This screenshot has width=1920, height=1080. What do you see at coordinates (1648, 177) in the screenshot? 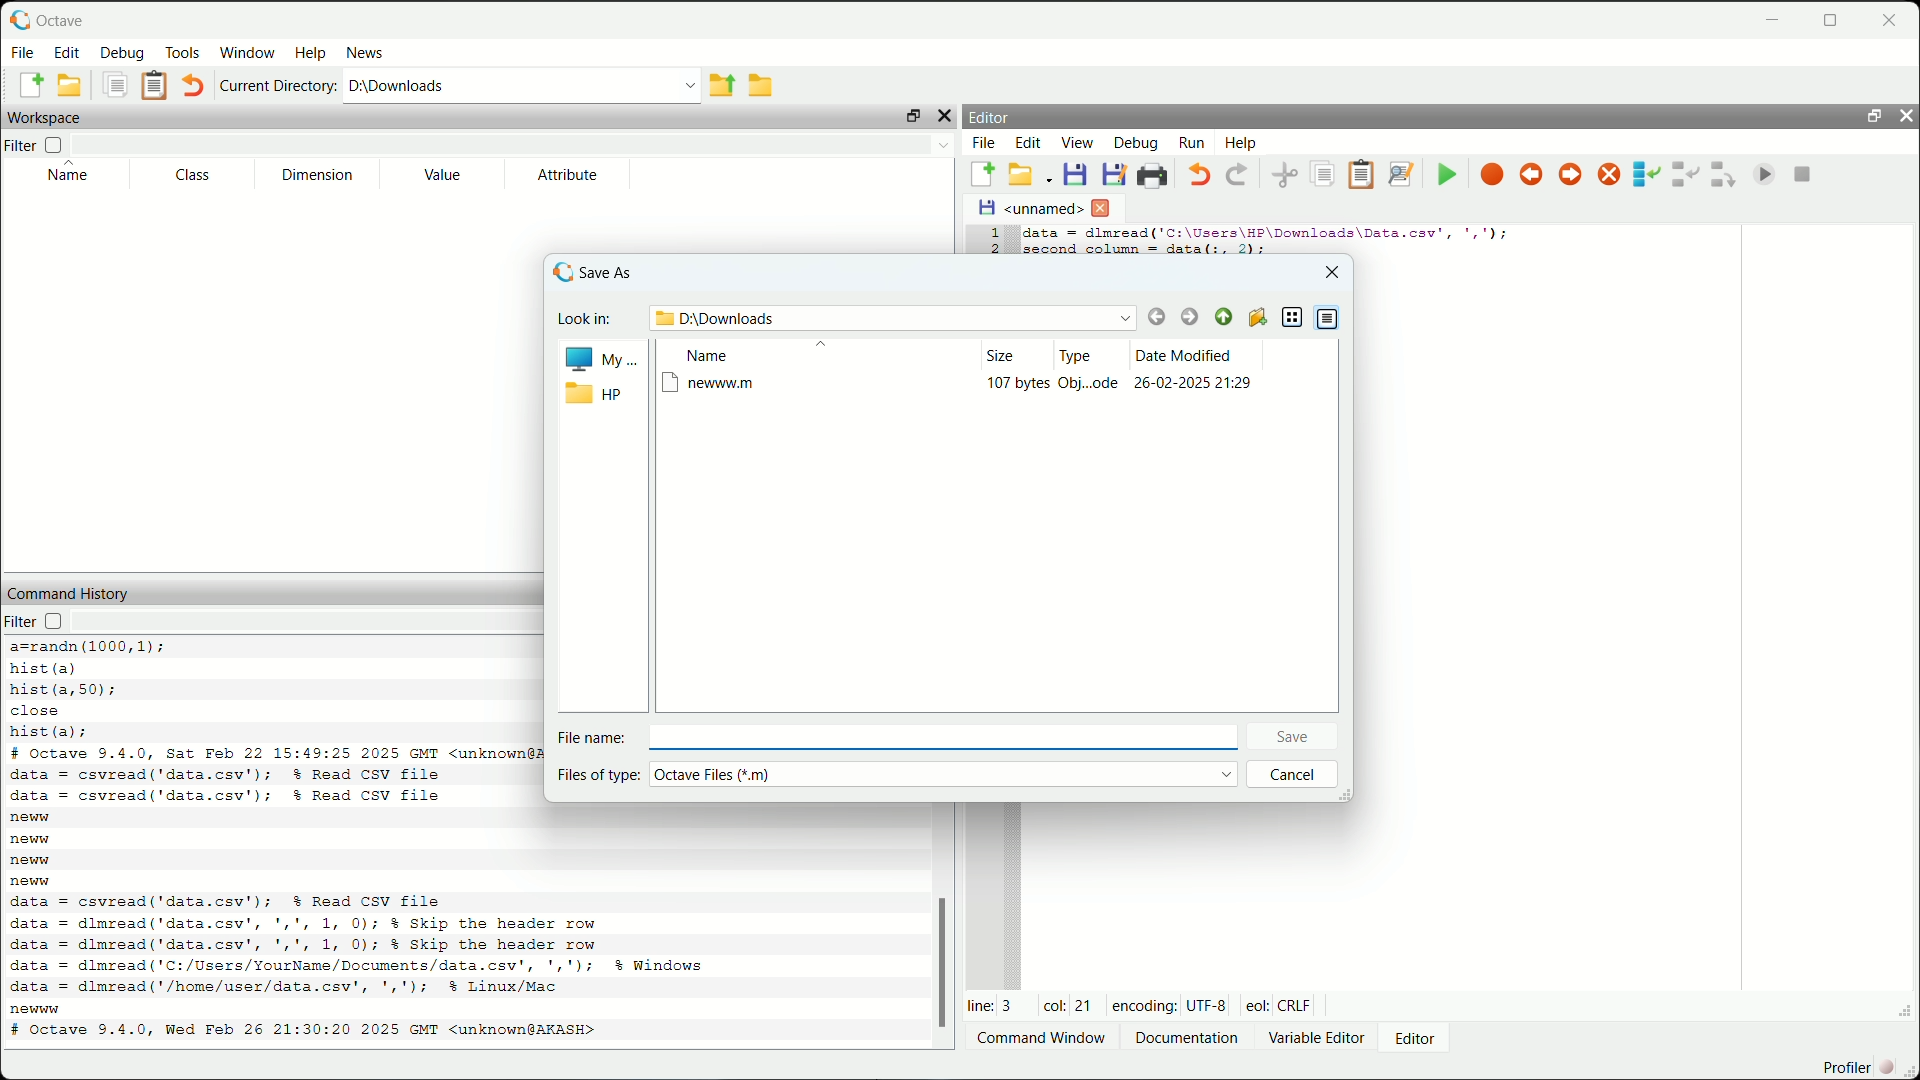
I see `step` at bounding box center [1648, 177].